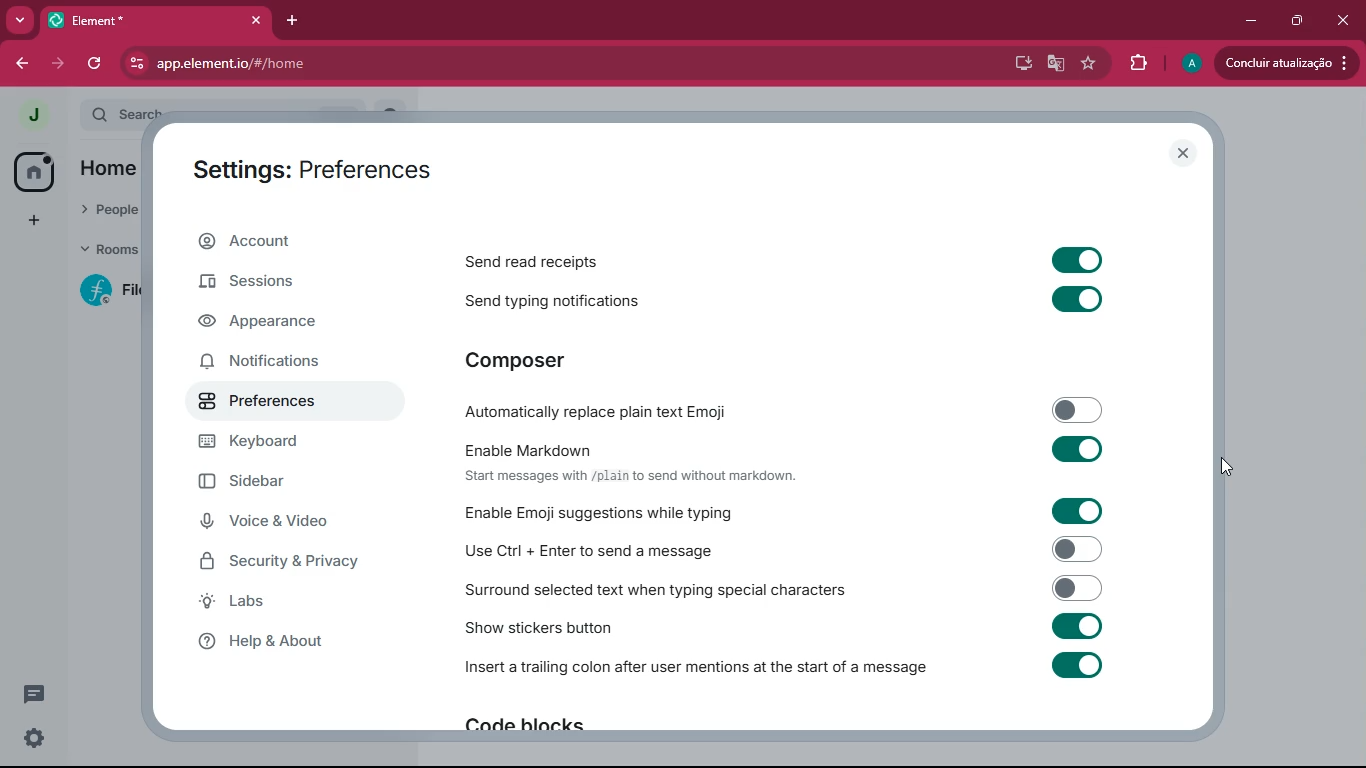 This screenshot has width=1366, height=768. I want to click on help, so click(282, 641).